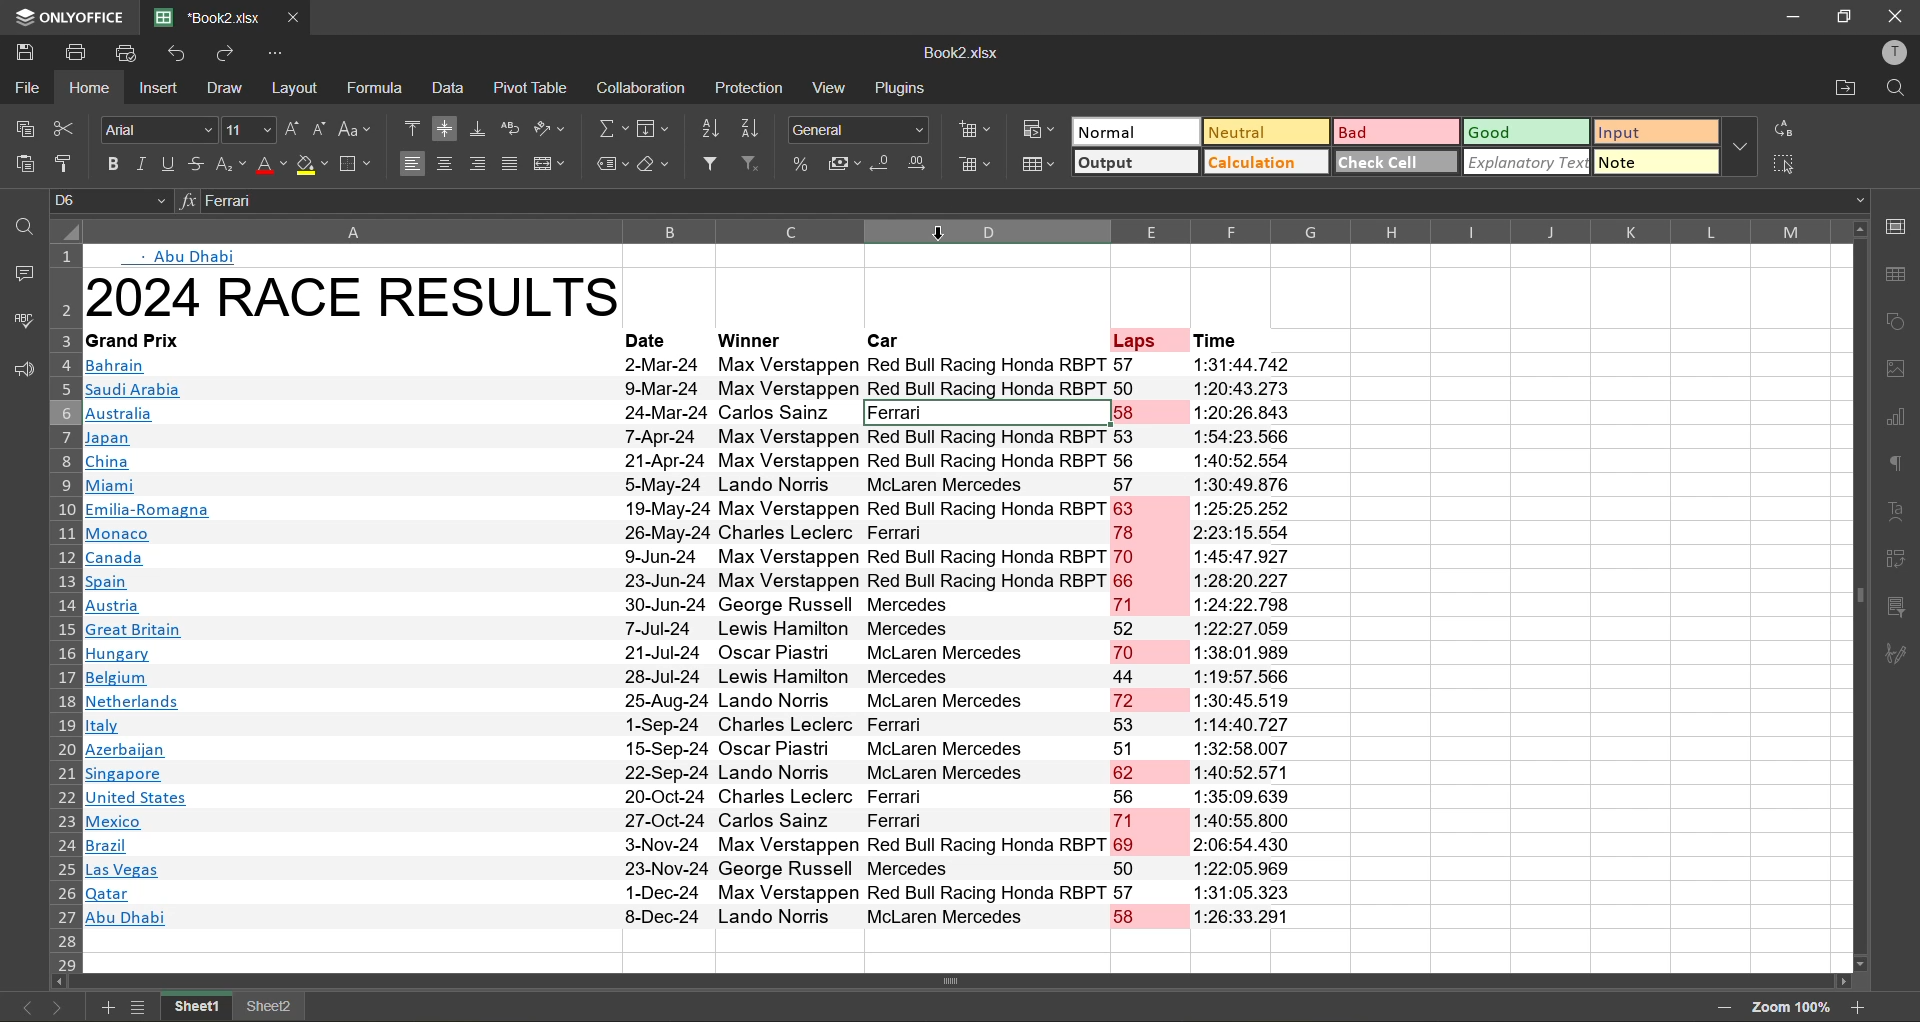 The height and width of the screenshot is (1022, 1920). What do you see at coordinates (170, 163) in the screenshot?
I see `underline` at bounding box center [170, 163].